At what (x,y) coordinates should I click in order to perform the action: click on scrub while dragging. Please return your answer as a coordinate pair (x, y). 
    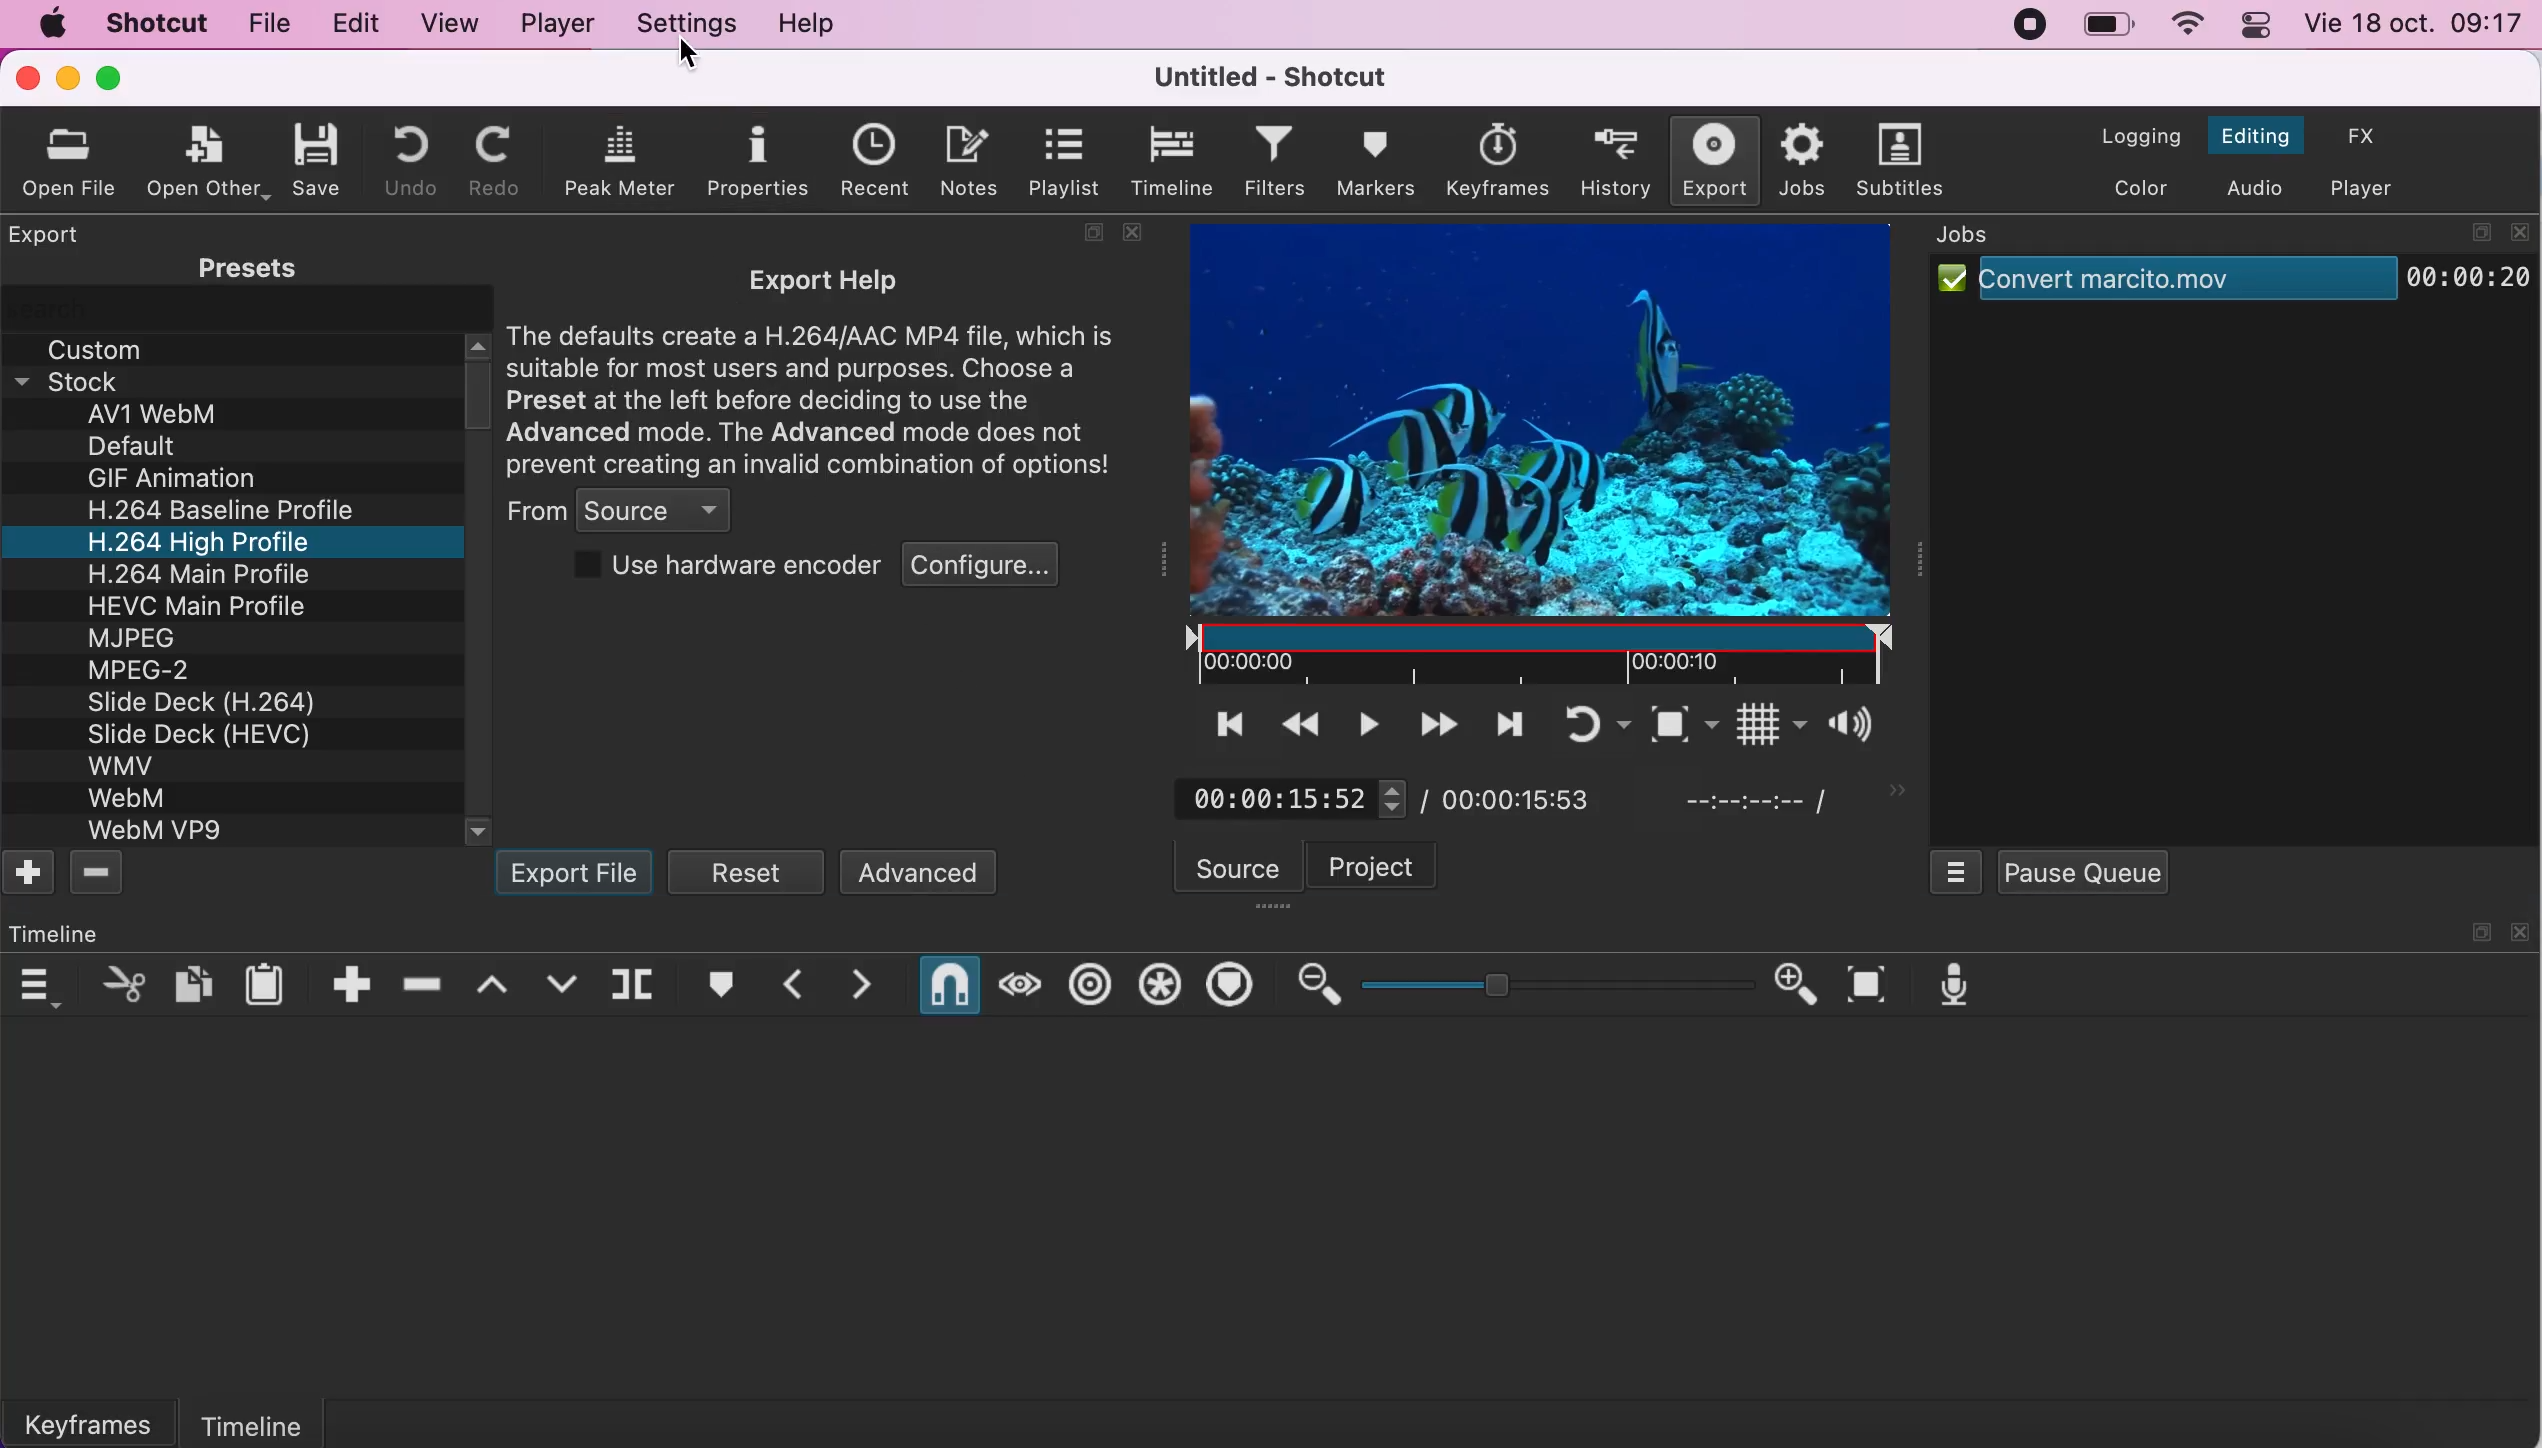
    Looking at the image, I should click on (1012, 985).